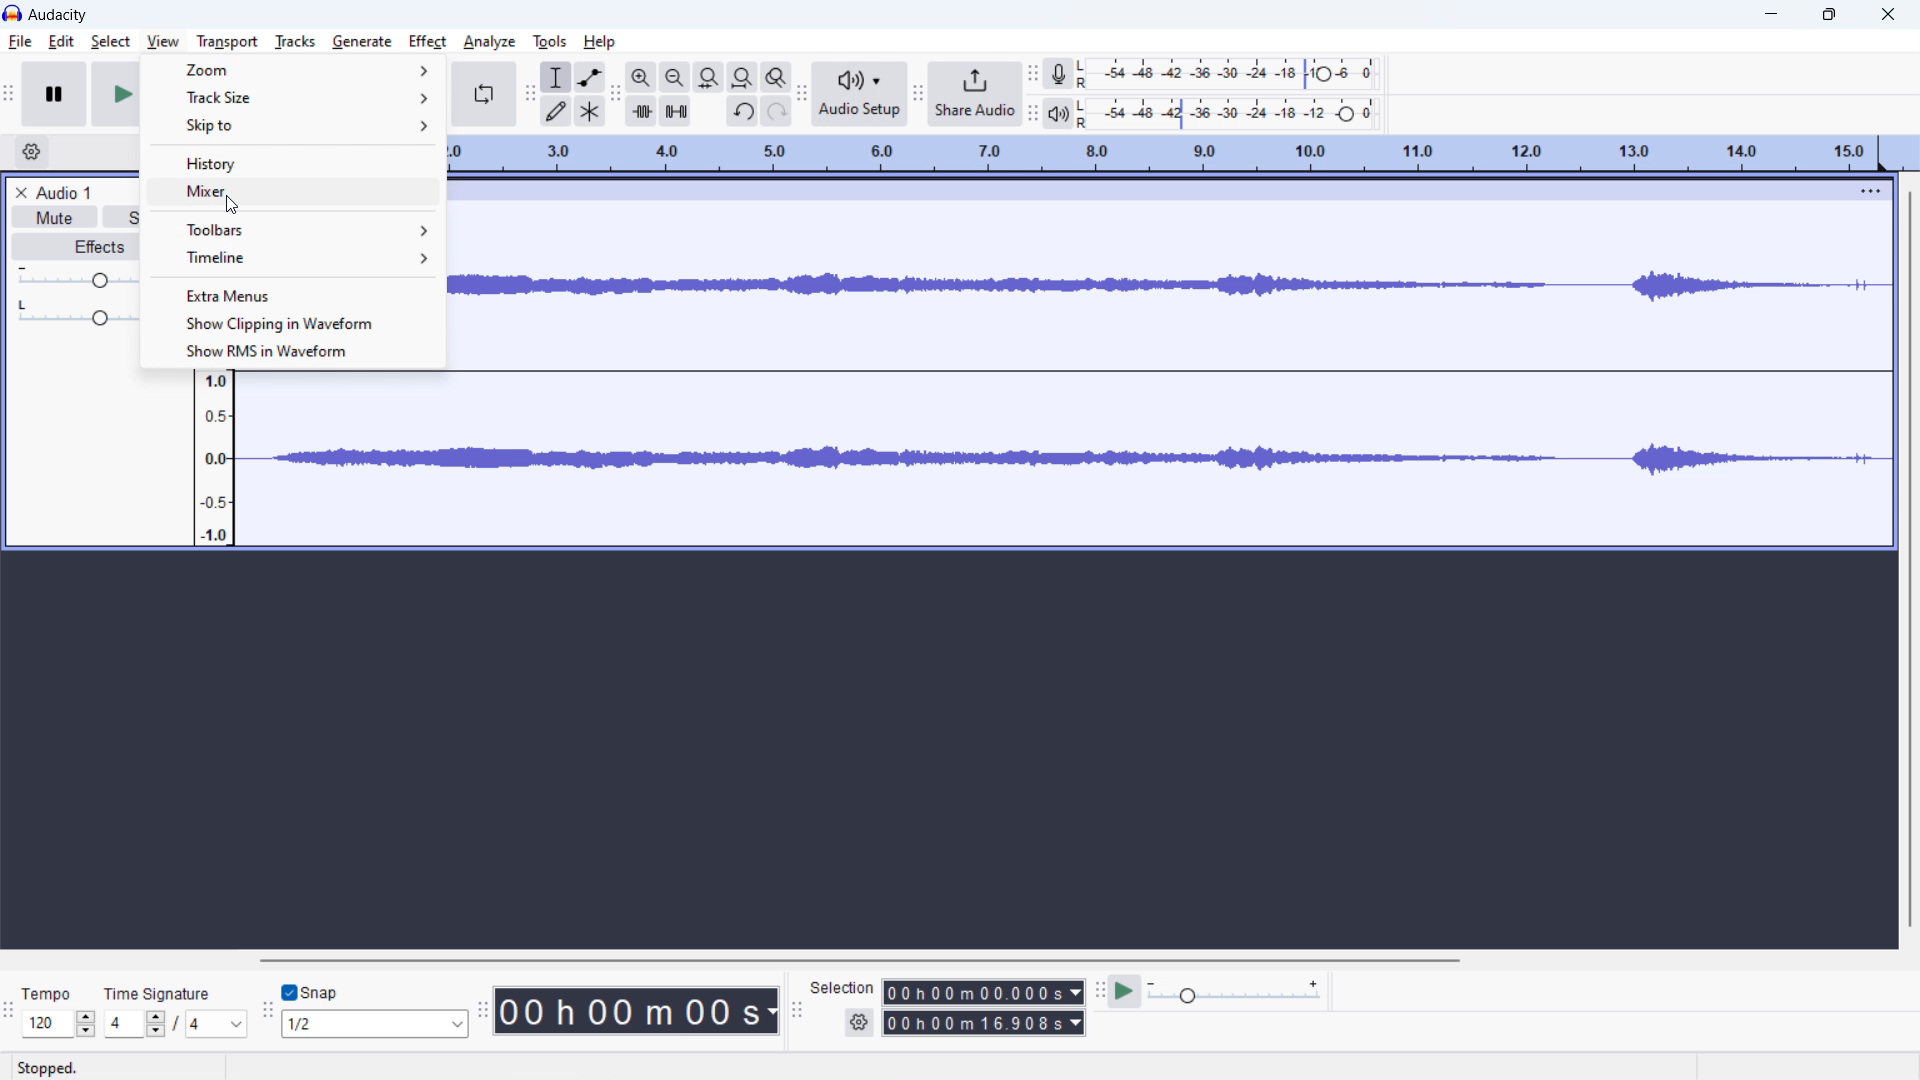 This screenshot has height=1080, width=1920. What do you see at coordinates (166, 44) in the screenshot?
I see `cursor` at bounding box center [166, 44].